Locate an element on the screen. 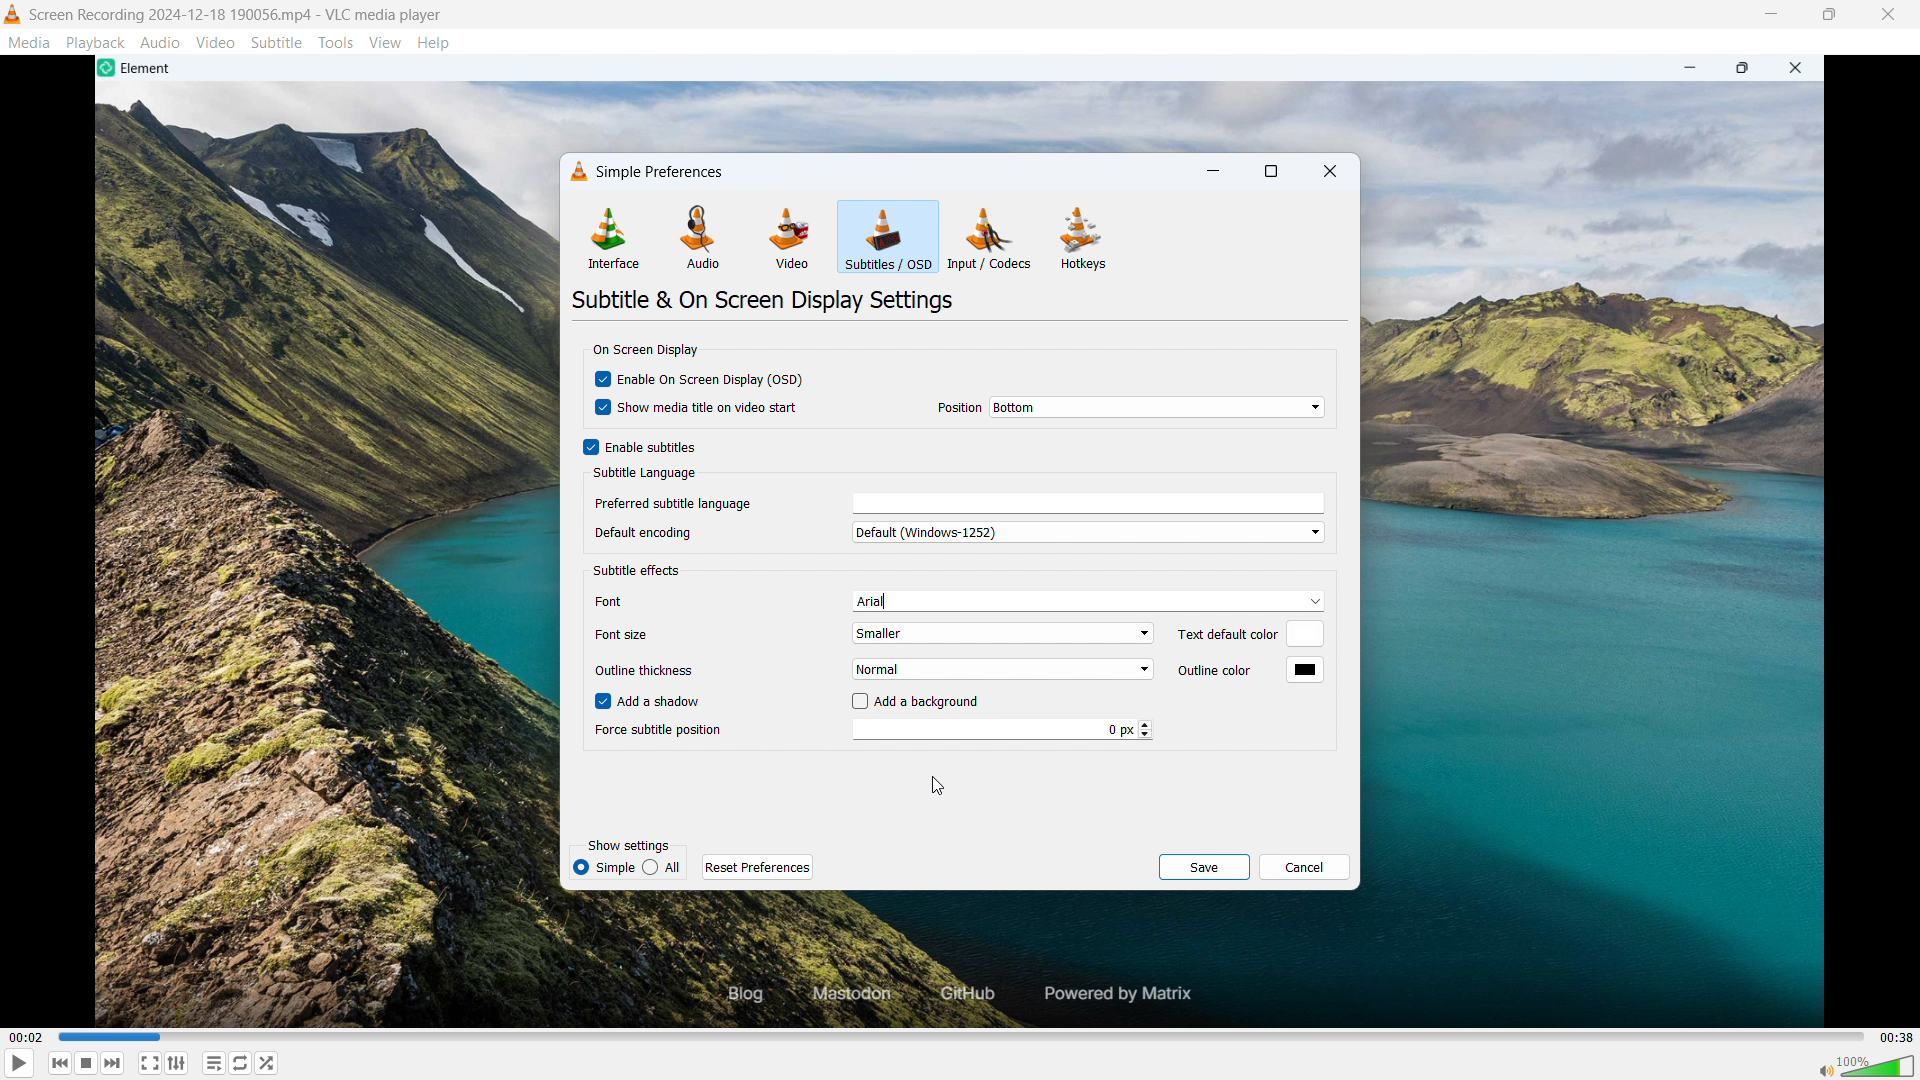  toggle playlist is located at coordinates (177, 1063).